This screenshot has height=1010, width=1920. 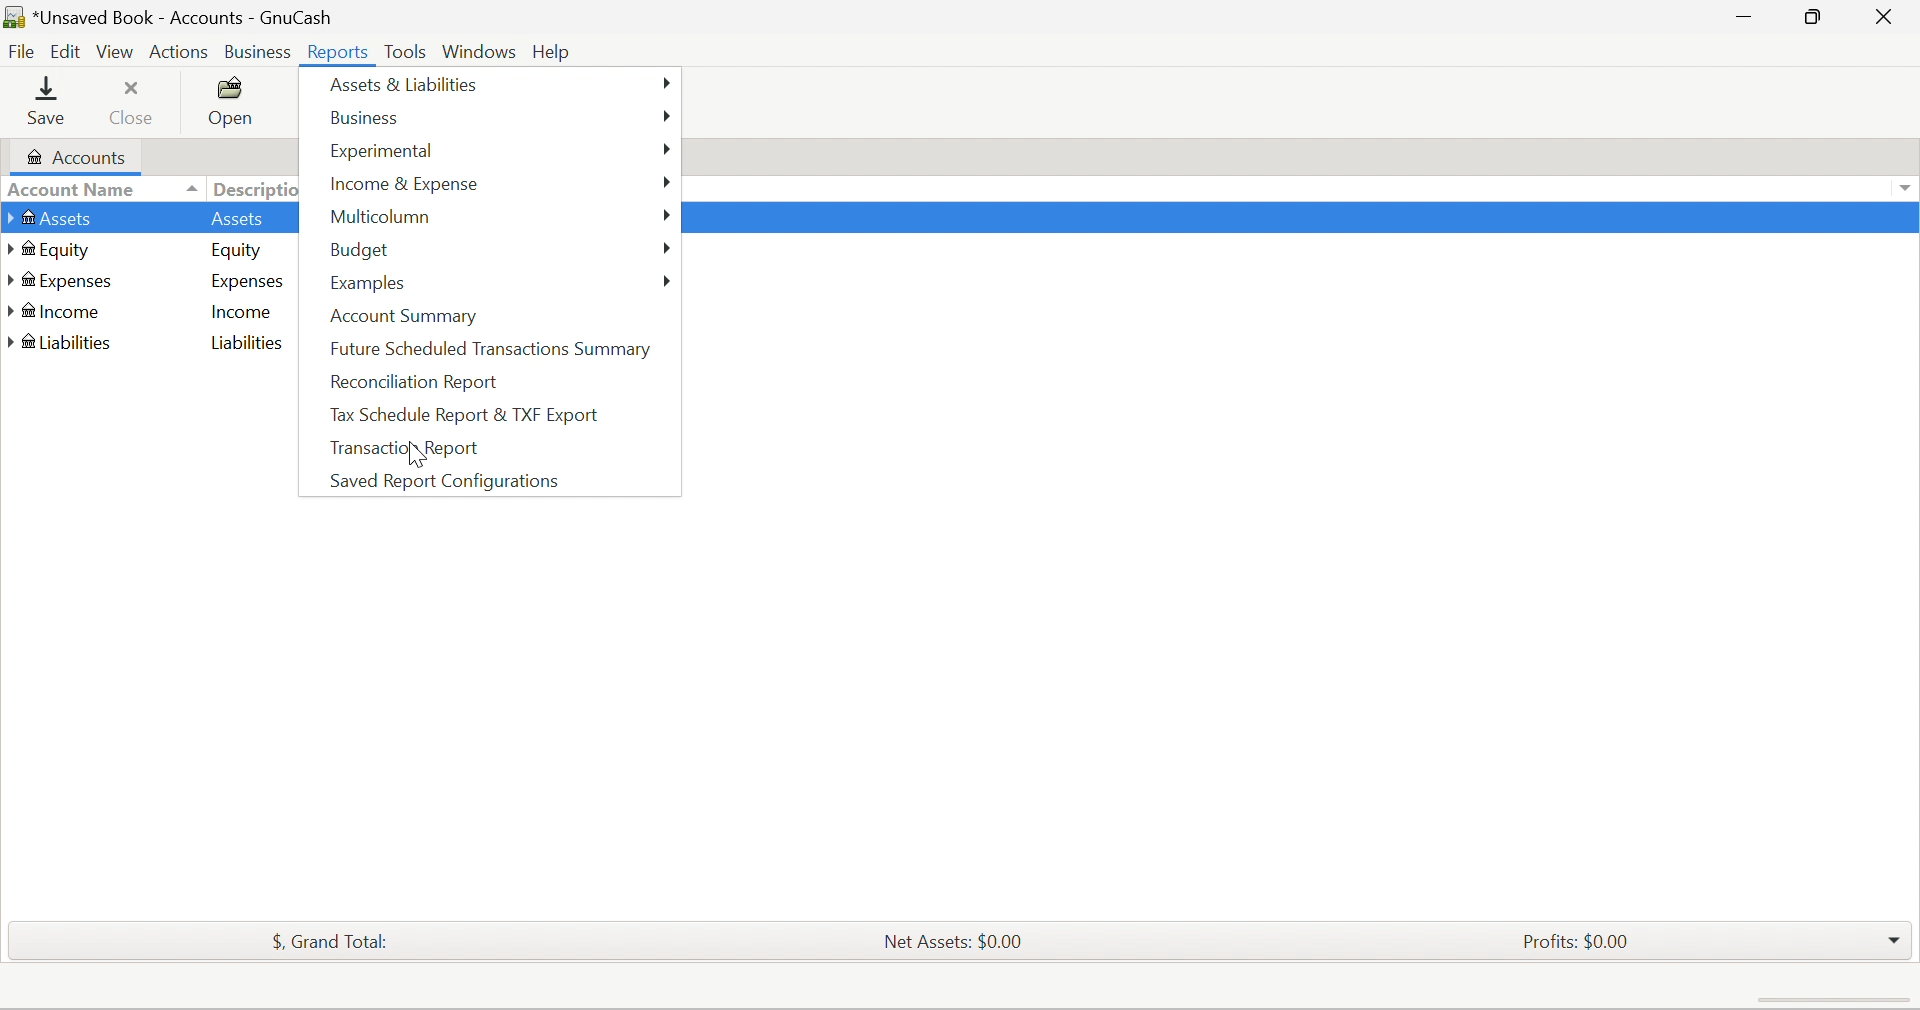 I want to click on Drop Down, so click(x=189, y=188).